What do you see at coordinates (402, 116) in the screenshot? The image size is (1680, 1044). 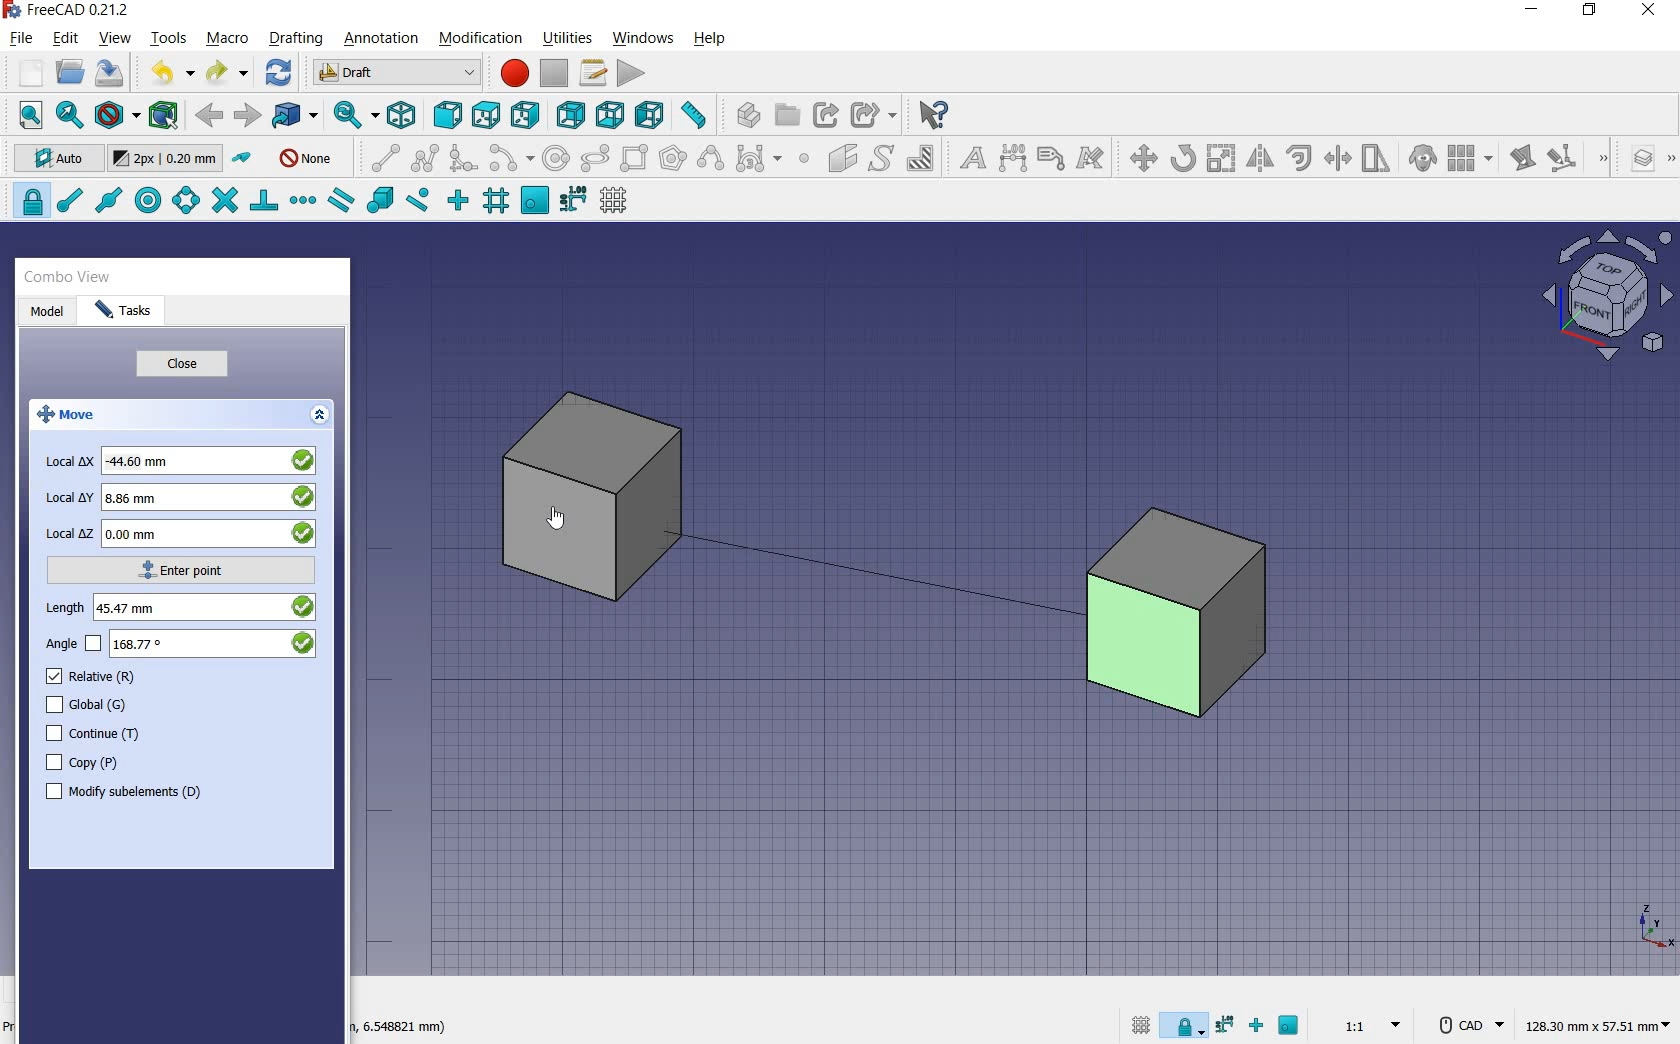 I see `isometric` at bounding box center [402, 116].